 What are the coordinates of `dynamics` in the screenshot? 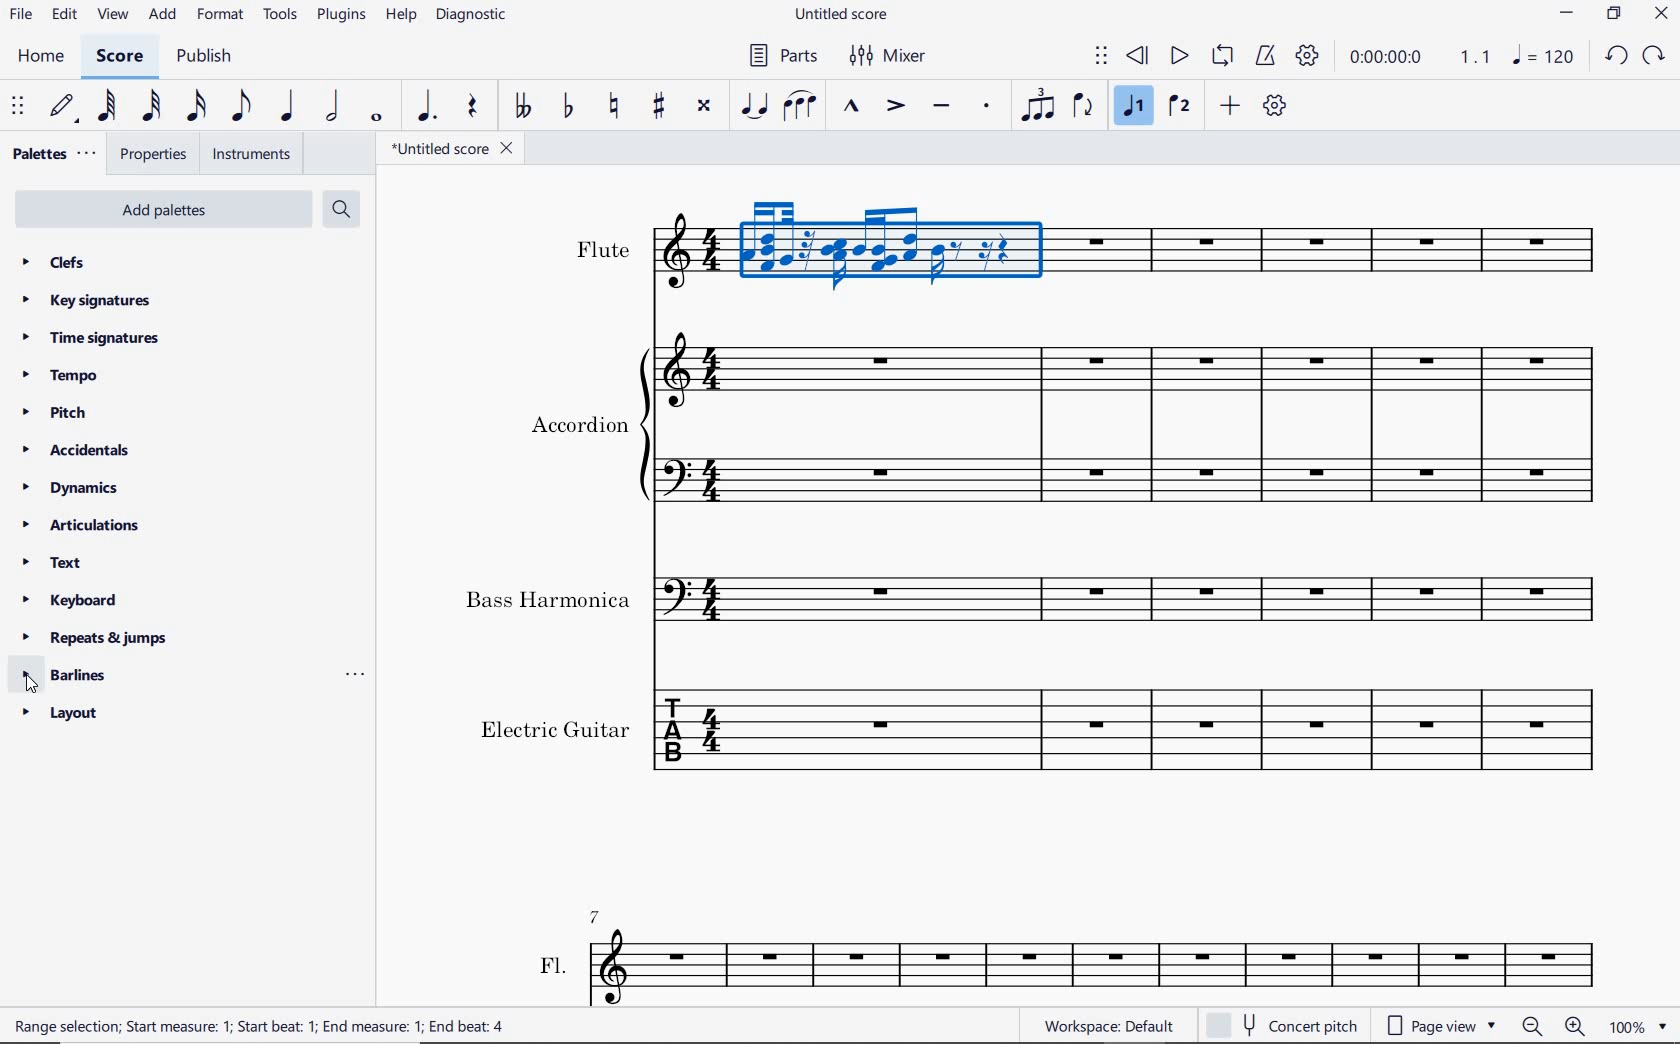 It's located at (70, 488).